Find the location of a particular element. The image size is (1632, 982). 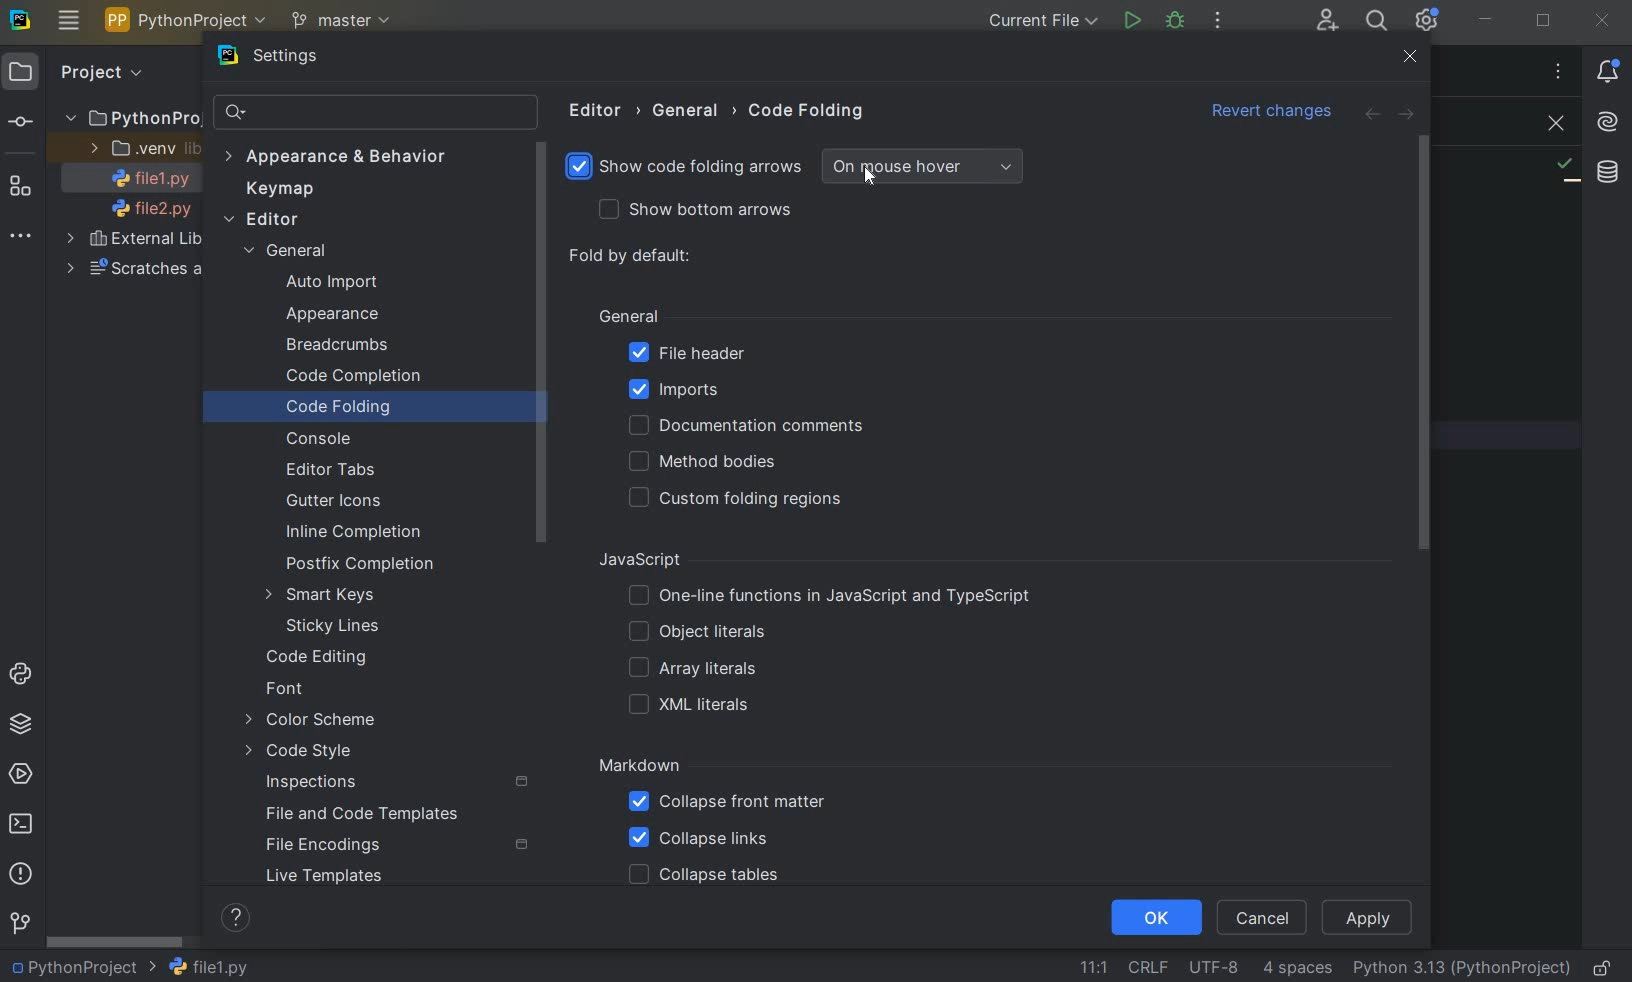

PYTHON PROJECT NAME is located at coordinates (189, 22).